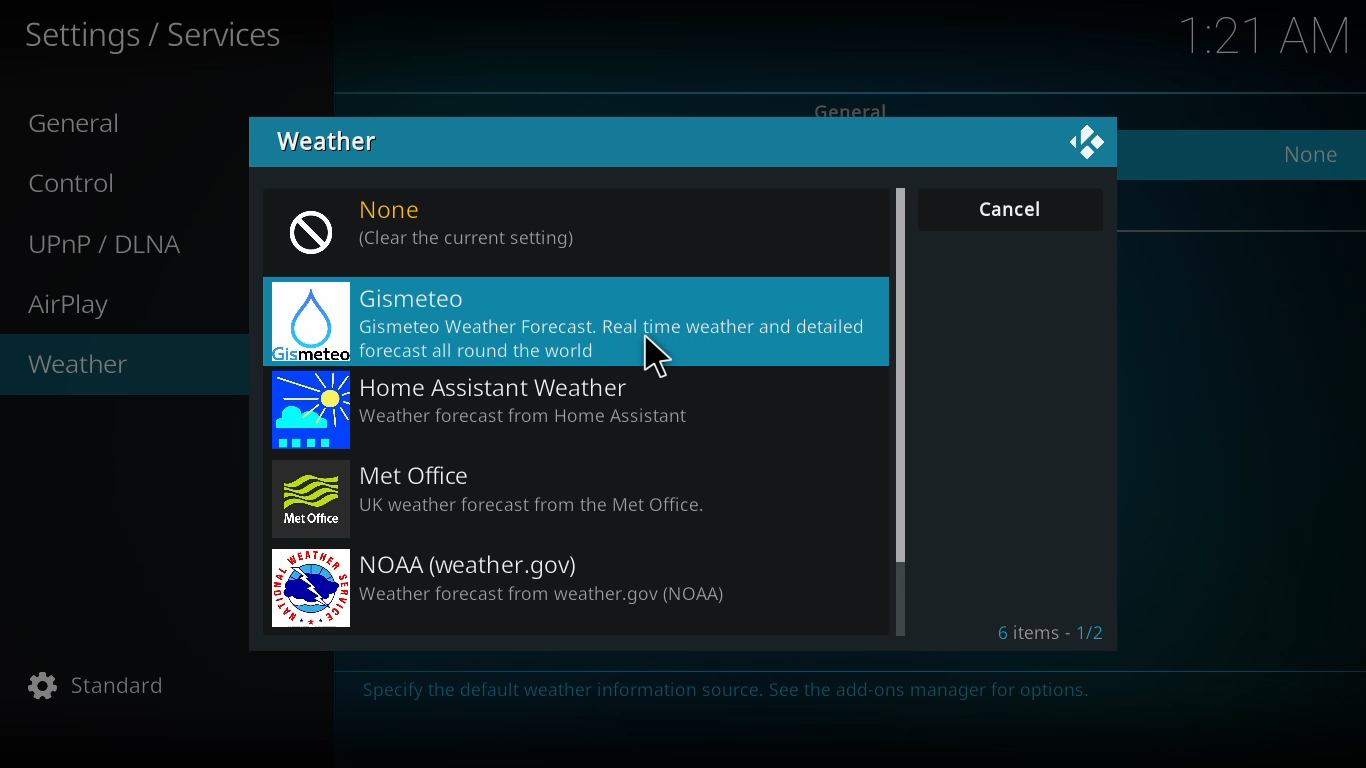 The height and width of the screenshot is (768, 1366). I want to click on general, so click(855, 111).